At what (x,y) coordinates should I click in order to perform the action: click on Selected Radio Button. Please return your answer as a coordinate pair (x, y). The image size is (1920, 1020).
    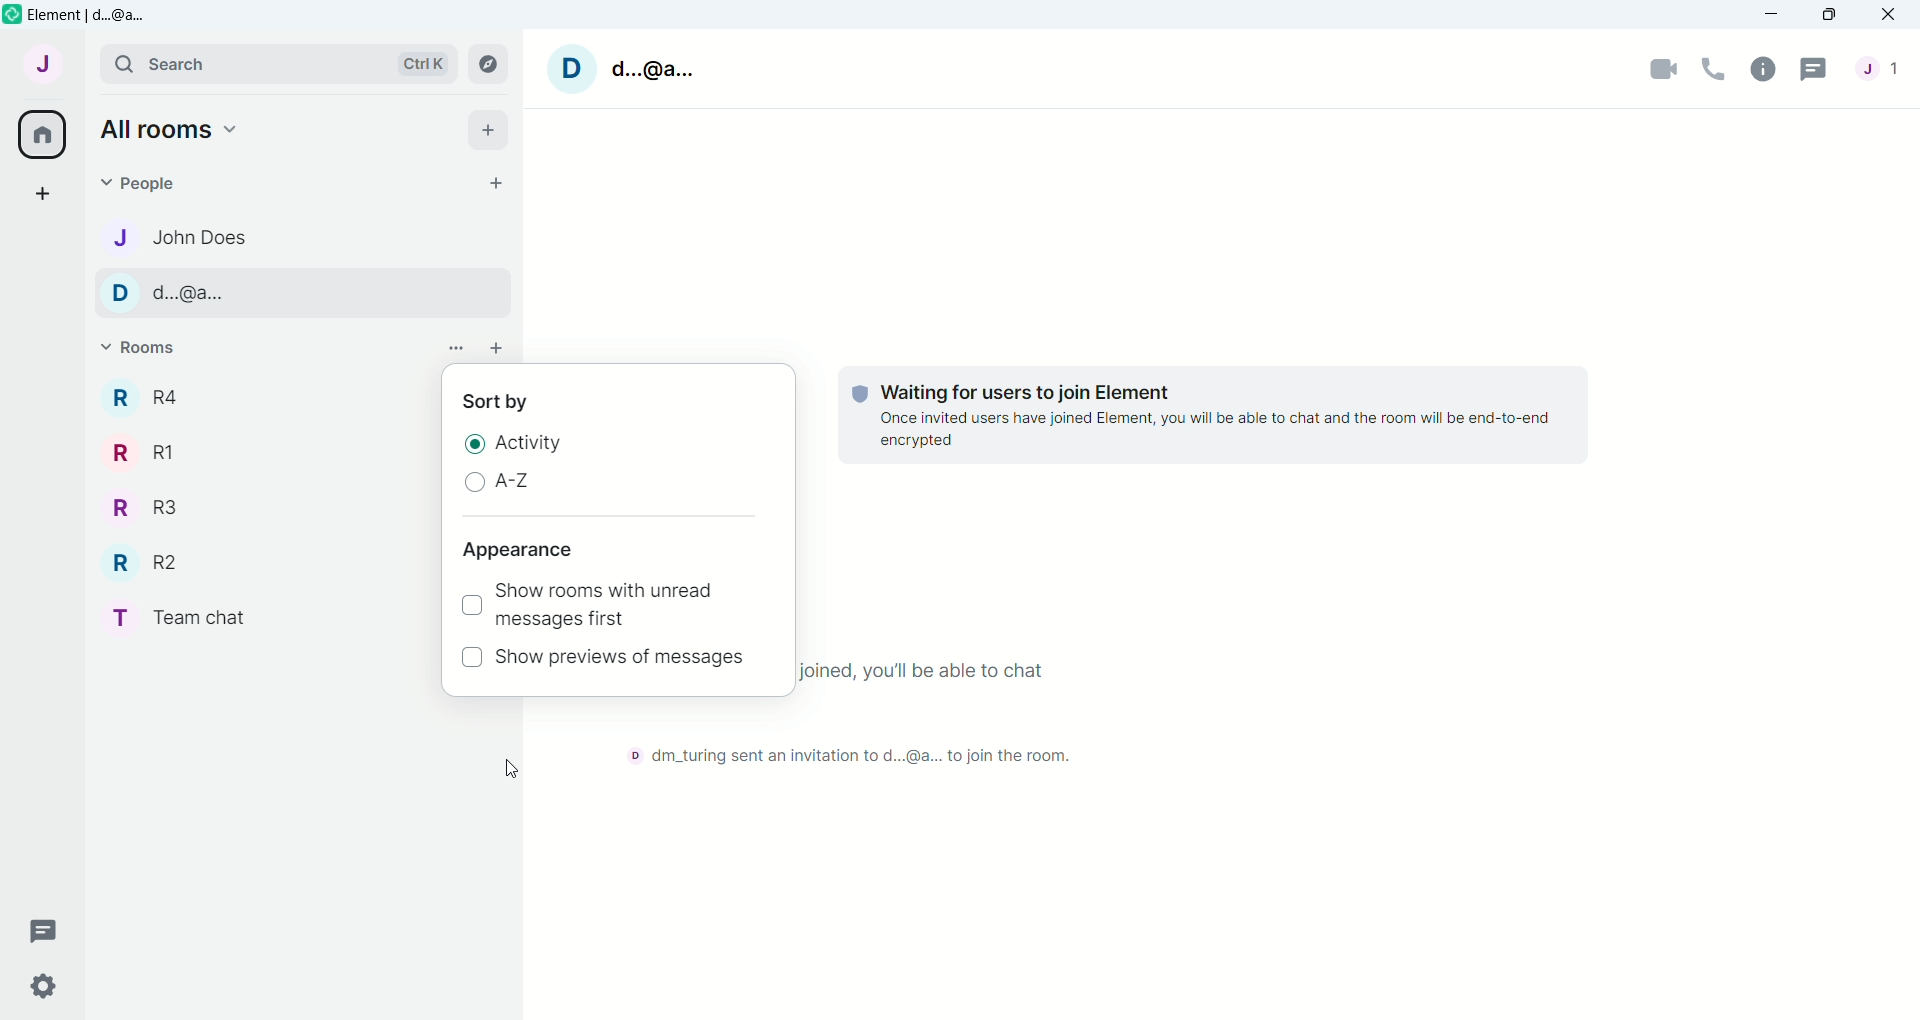
    Looking at the image, I should click on (476, 442).